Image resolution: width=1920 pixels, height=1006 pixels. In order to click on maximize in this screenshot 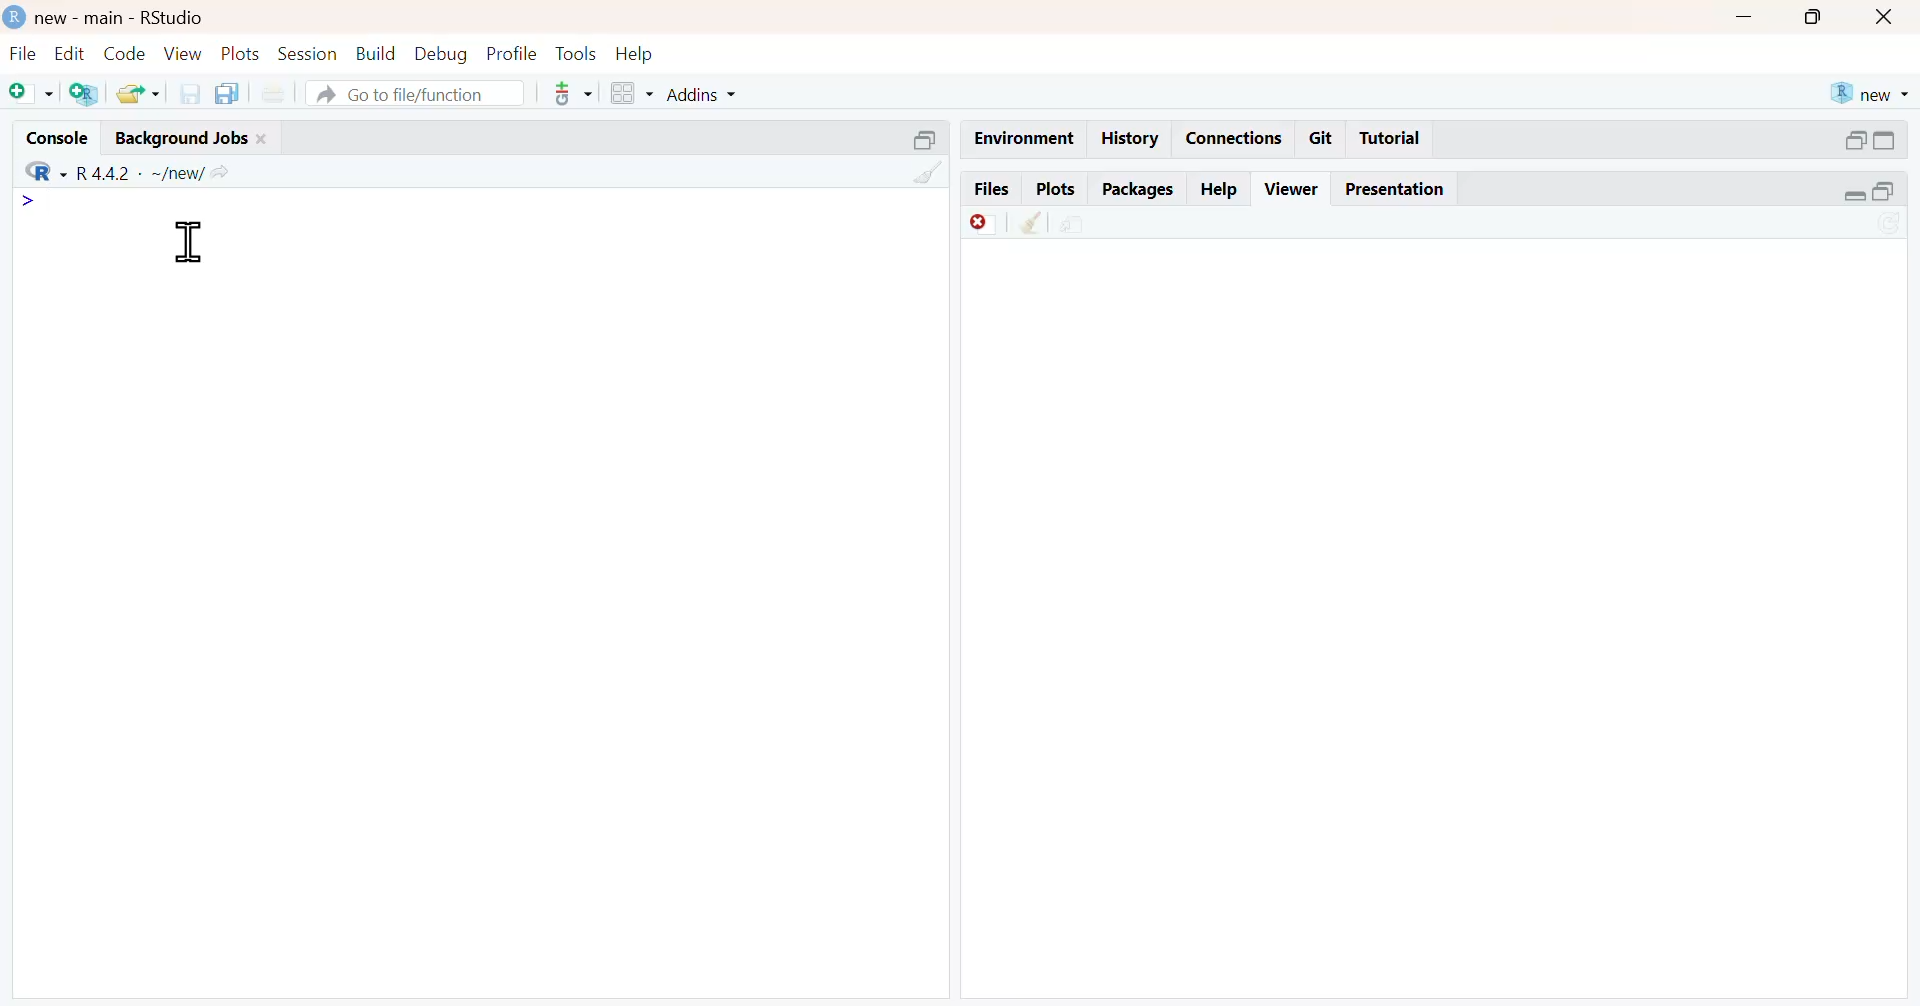, I will do `click(1818, 15)`.